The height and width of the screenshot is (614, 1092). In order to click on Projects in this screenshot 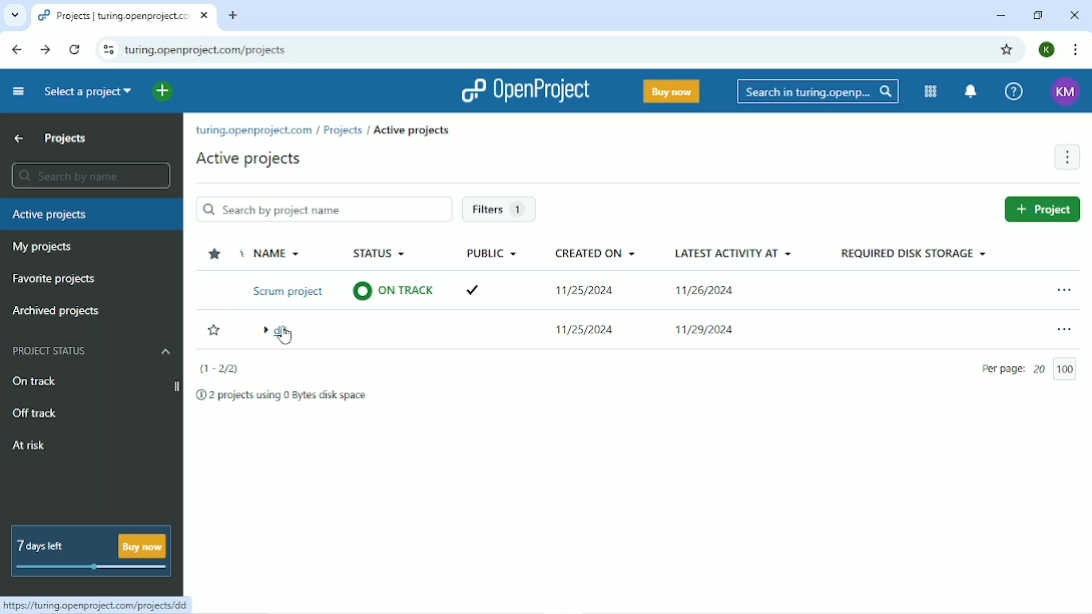, I will do `click(68, 139)`.